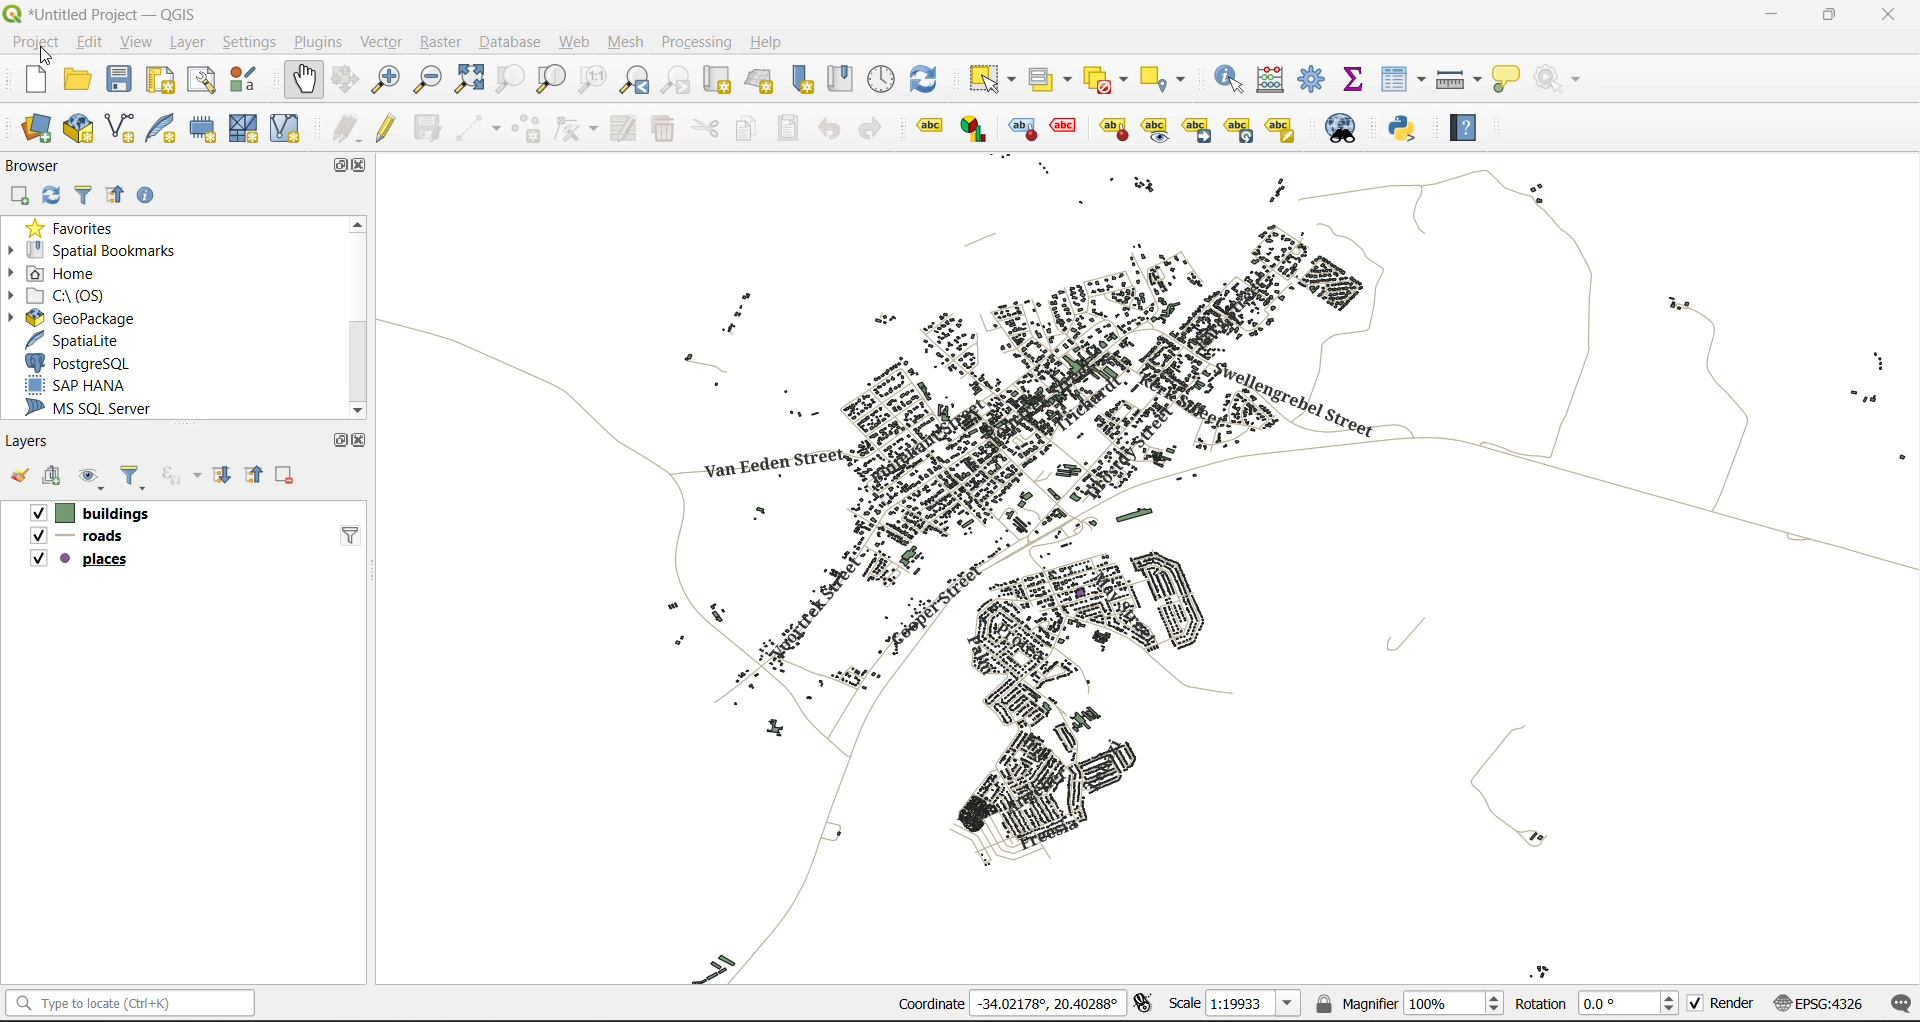  What do you see at coordinates (624, 45) in the screenshot?
I see `mesh` at bounding box center [624, 45].